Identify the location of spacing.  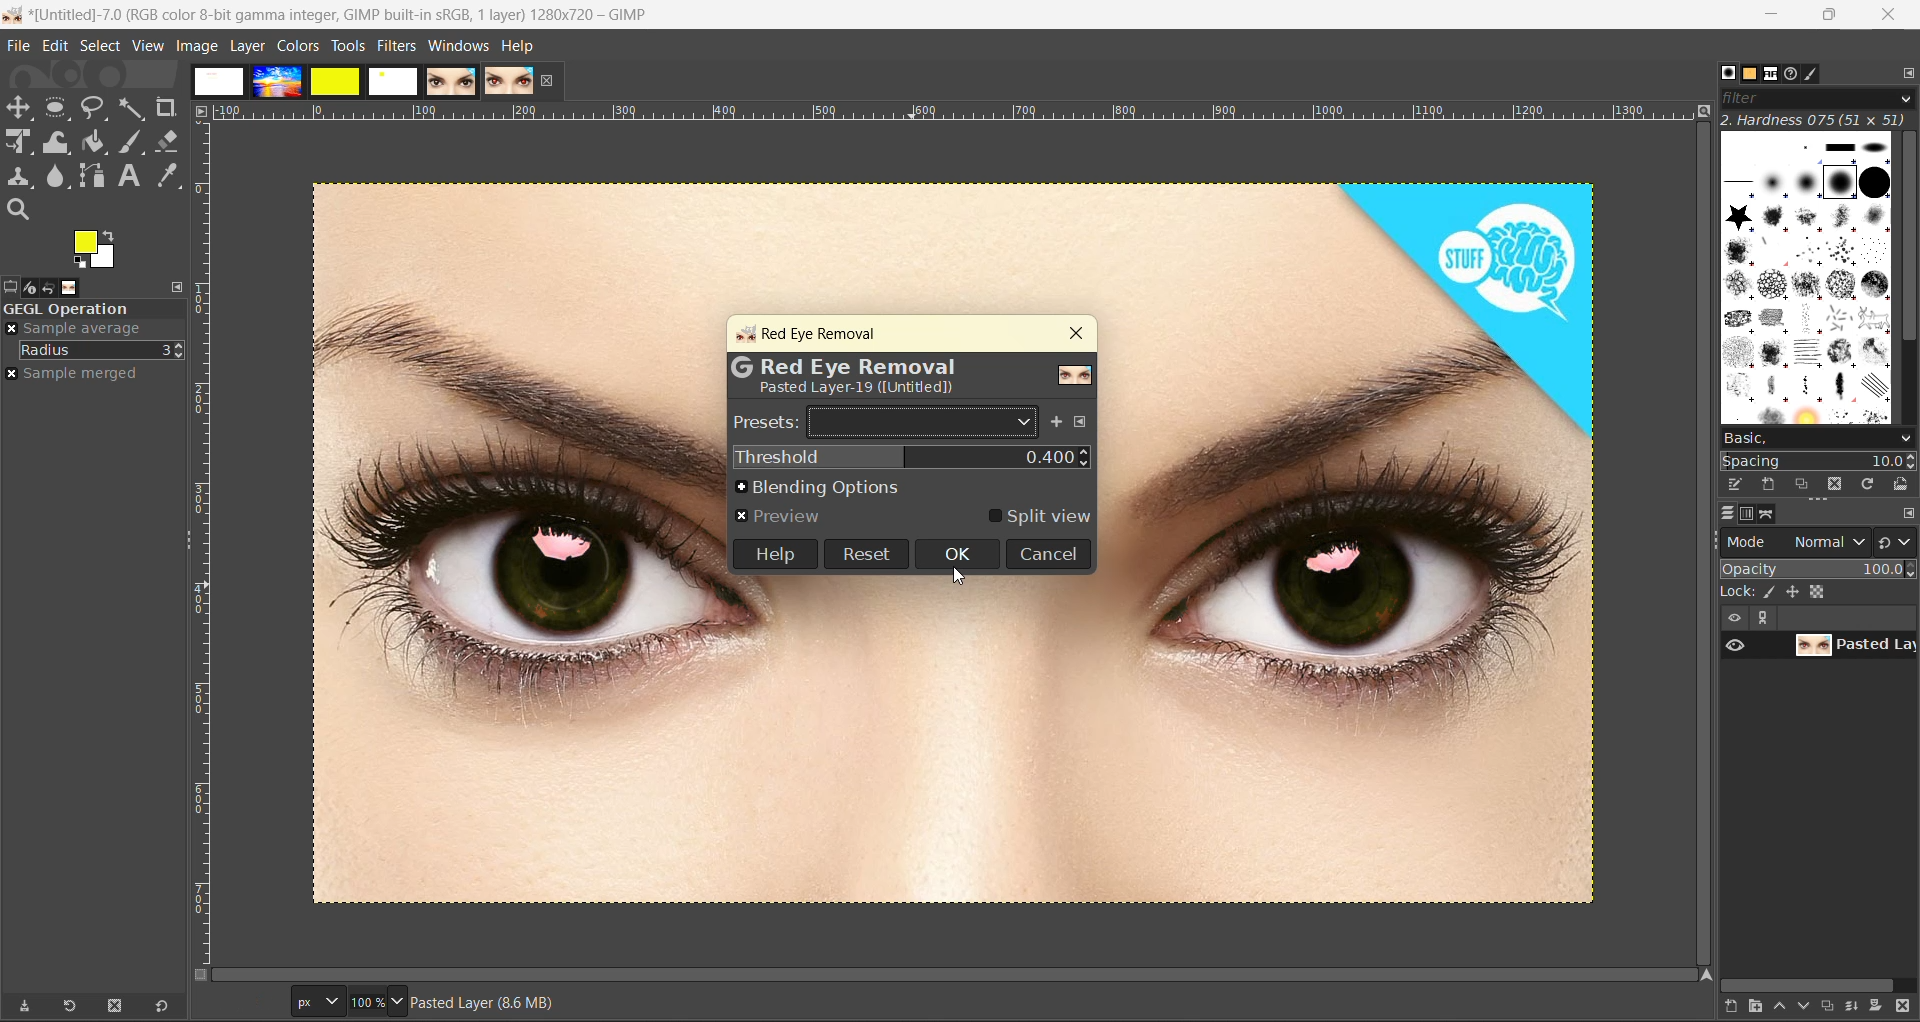
(1820, 463).